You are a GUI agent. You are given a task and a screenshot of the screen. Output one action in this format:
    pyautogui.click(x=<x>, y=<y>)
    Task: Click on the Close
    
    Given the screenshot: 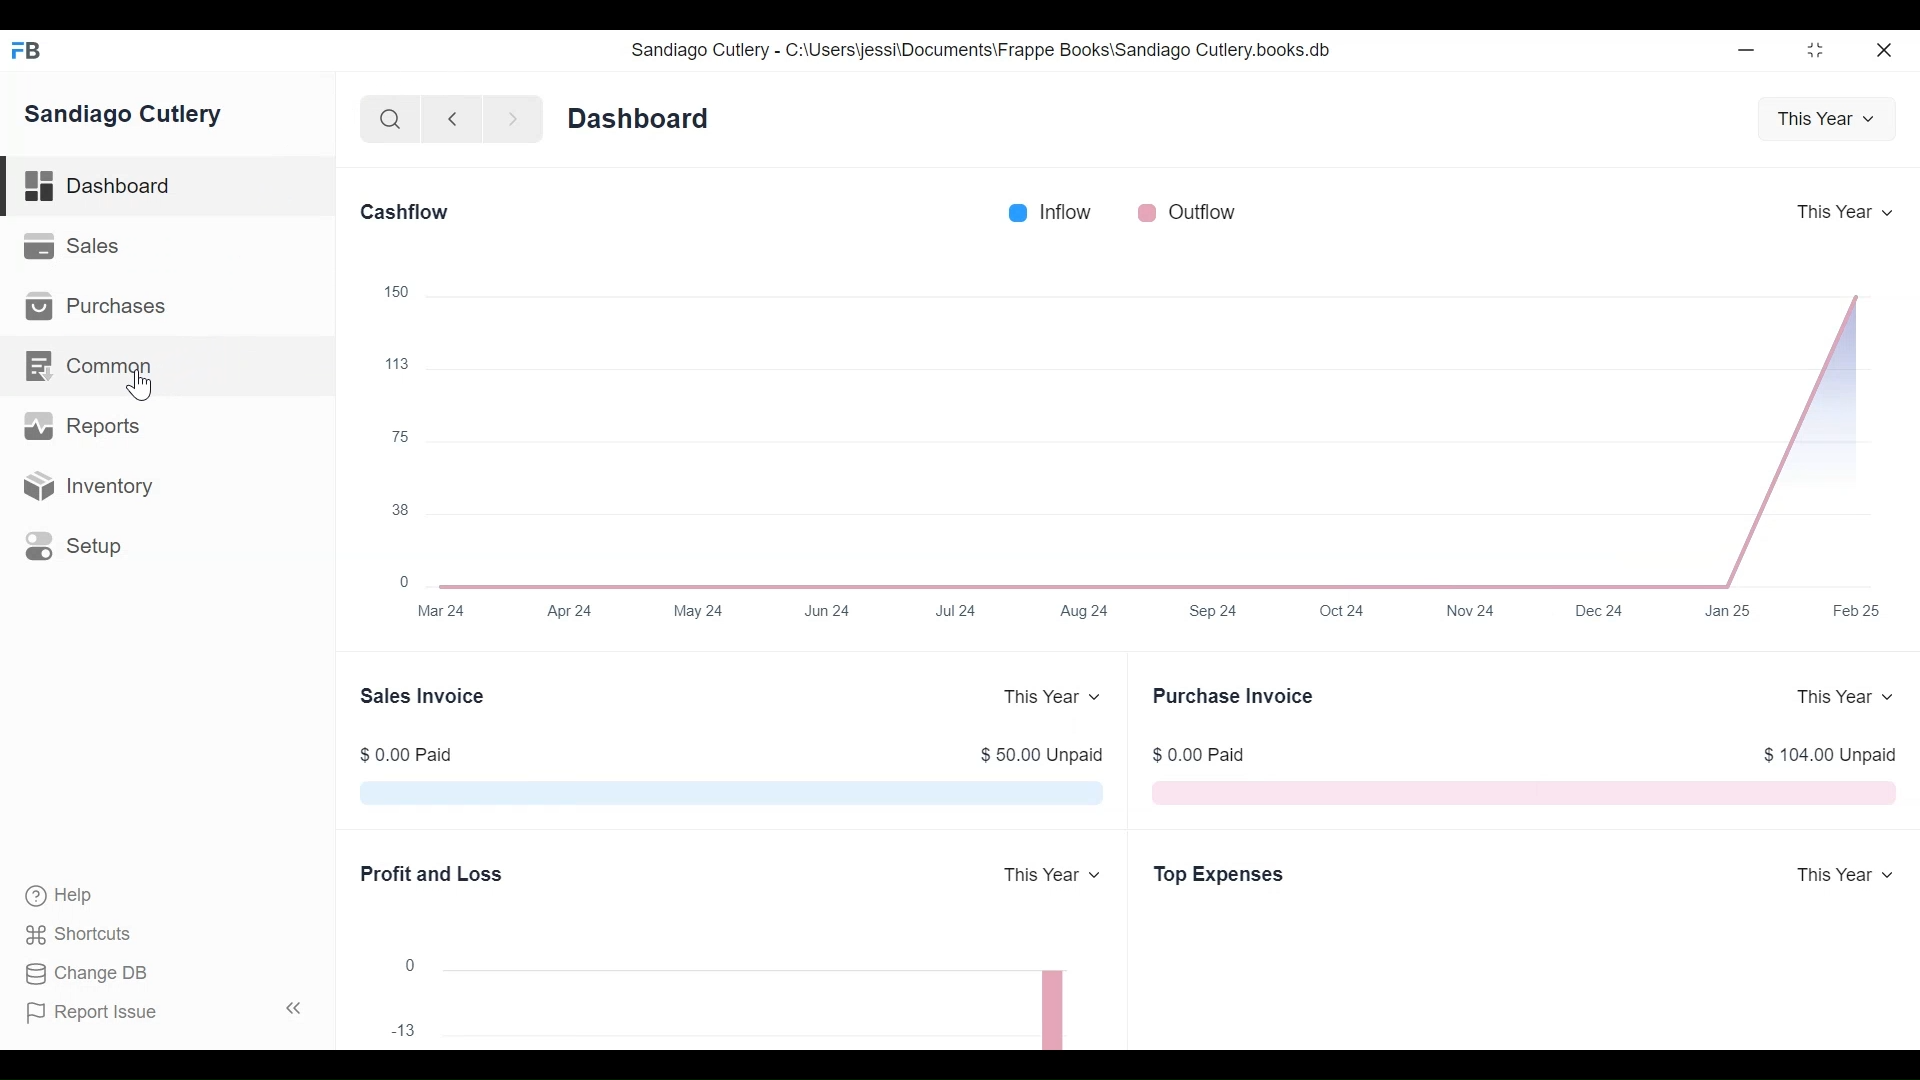 What is the action you would take?
    pyautogui.click(x=1882, y=51)
    